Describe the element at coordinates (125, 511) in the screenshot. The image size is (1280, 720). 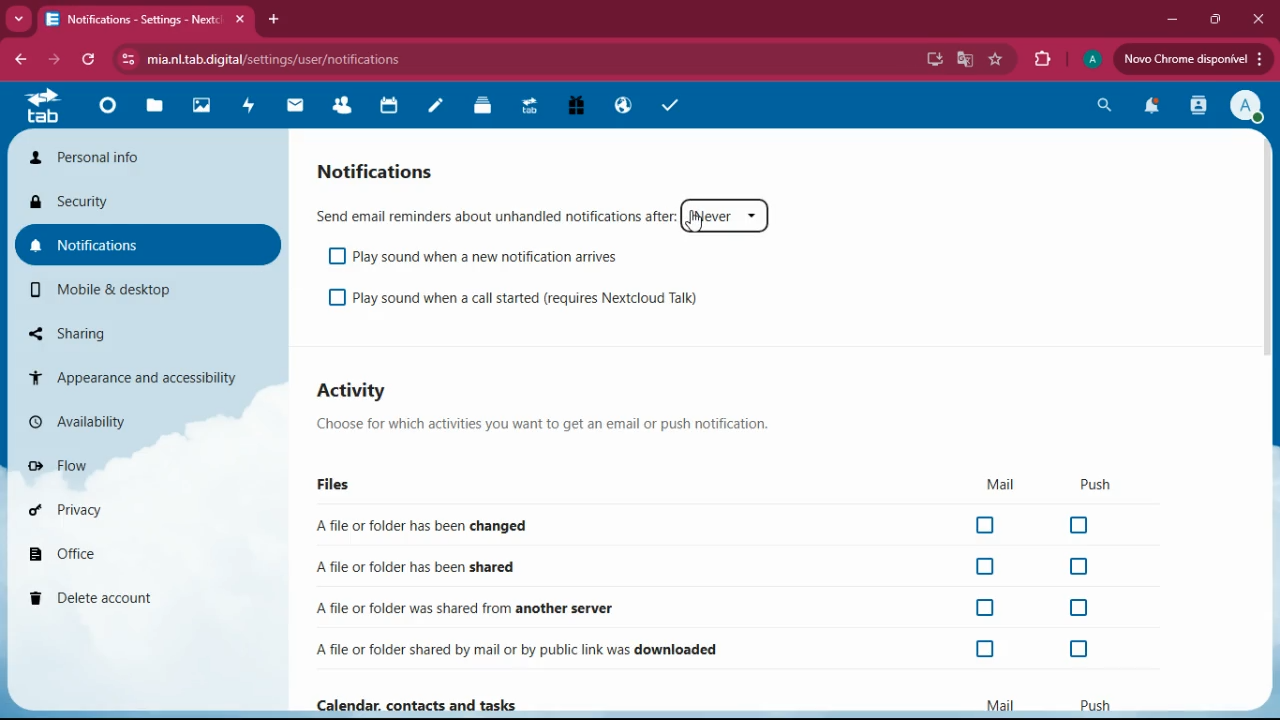
I see `privacy` at that location.